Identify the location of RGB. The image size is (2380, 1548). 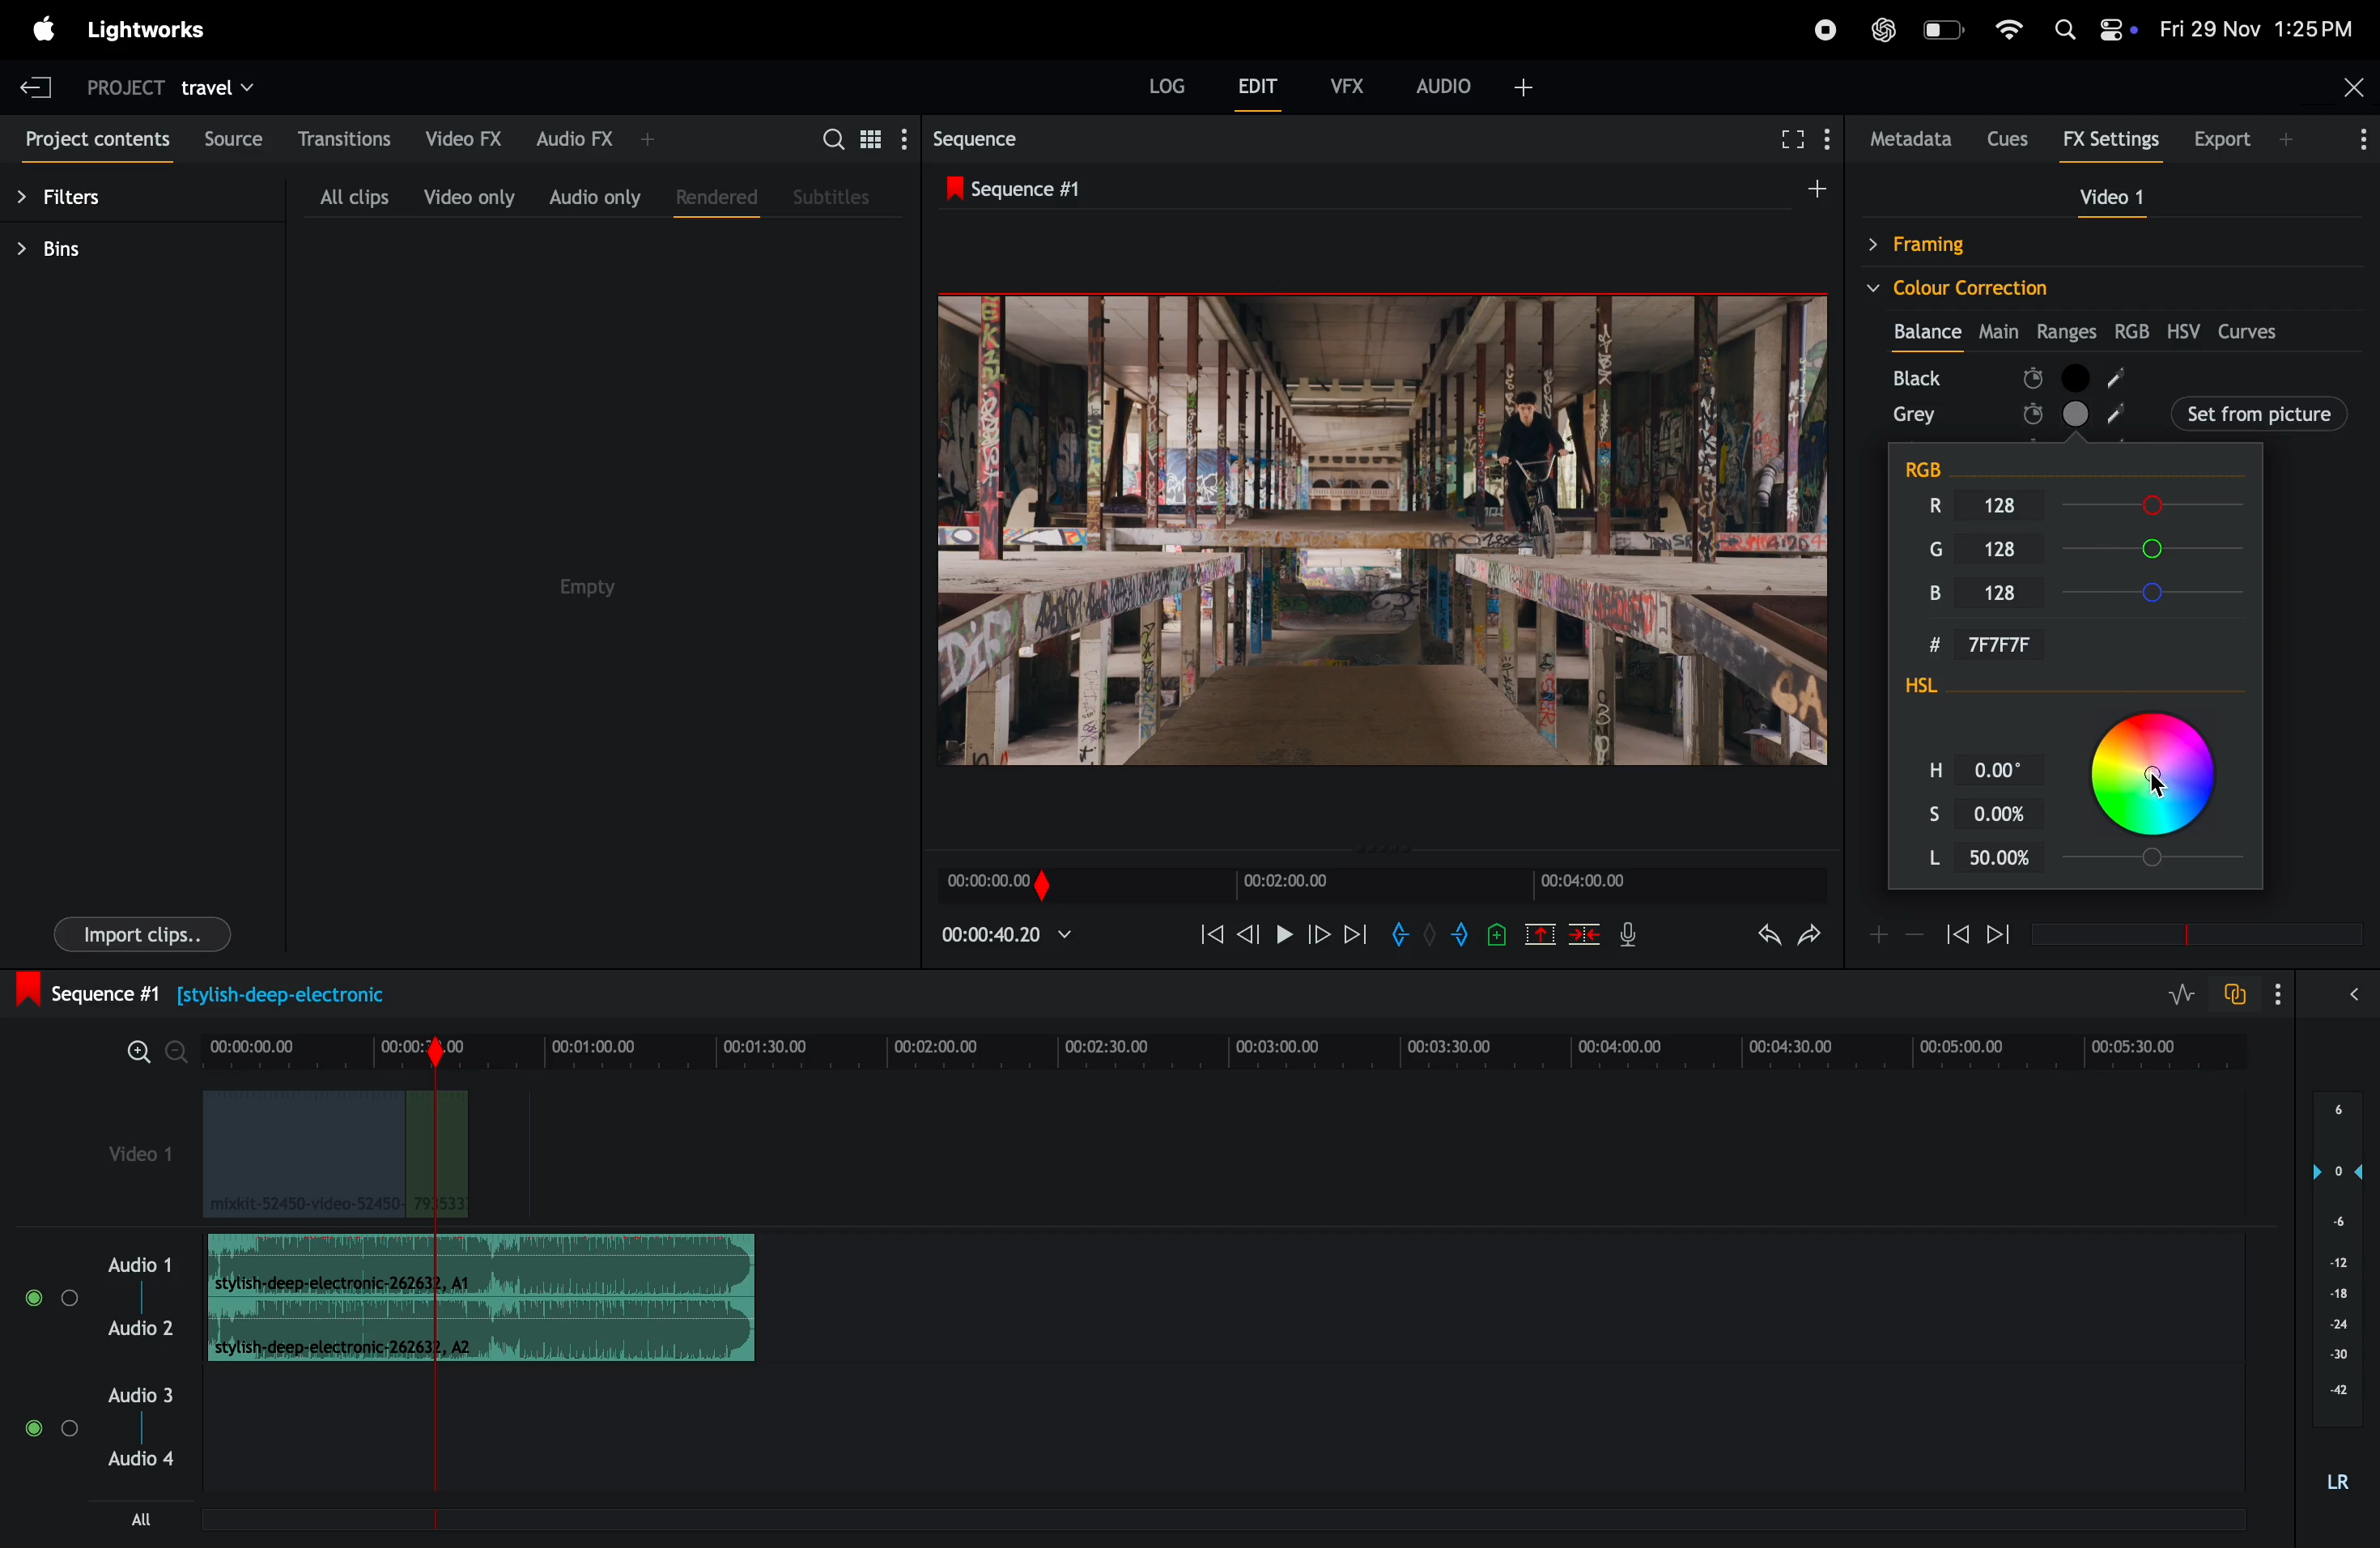
(1945, 463).